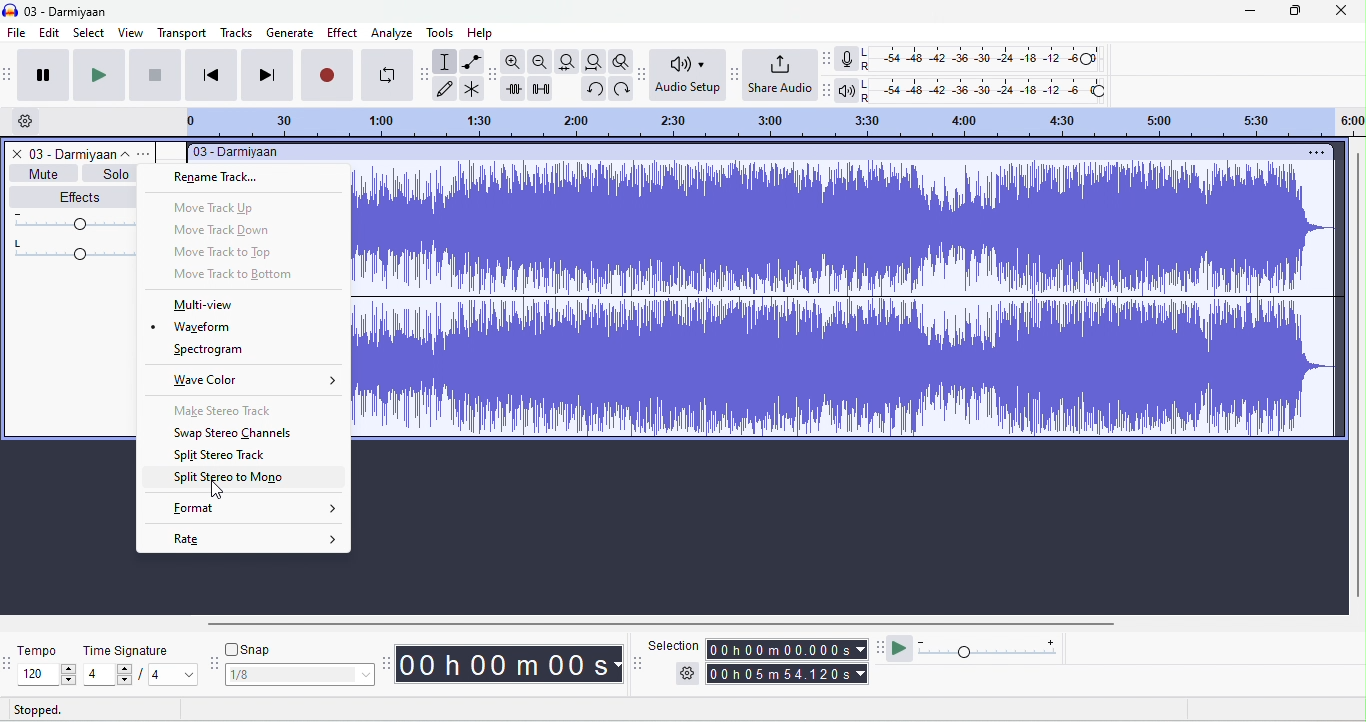 The image size is (1366, 722). I want to click on tools, so click(439, 32).